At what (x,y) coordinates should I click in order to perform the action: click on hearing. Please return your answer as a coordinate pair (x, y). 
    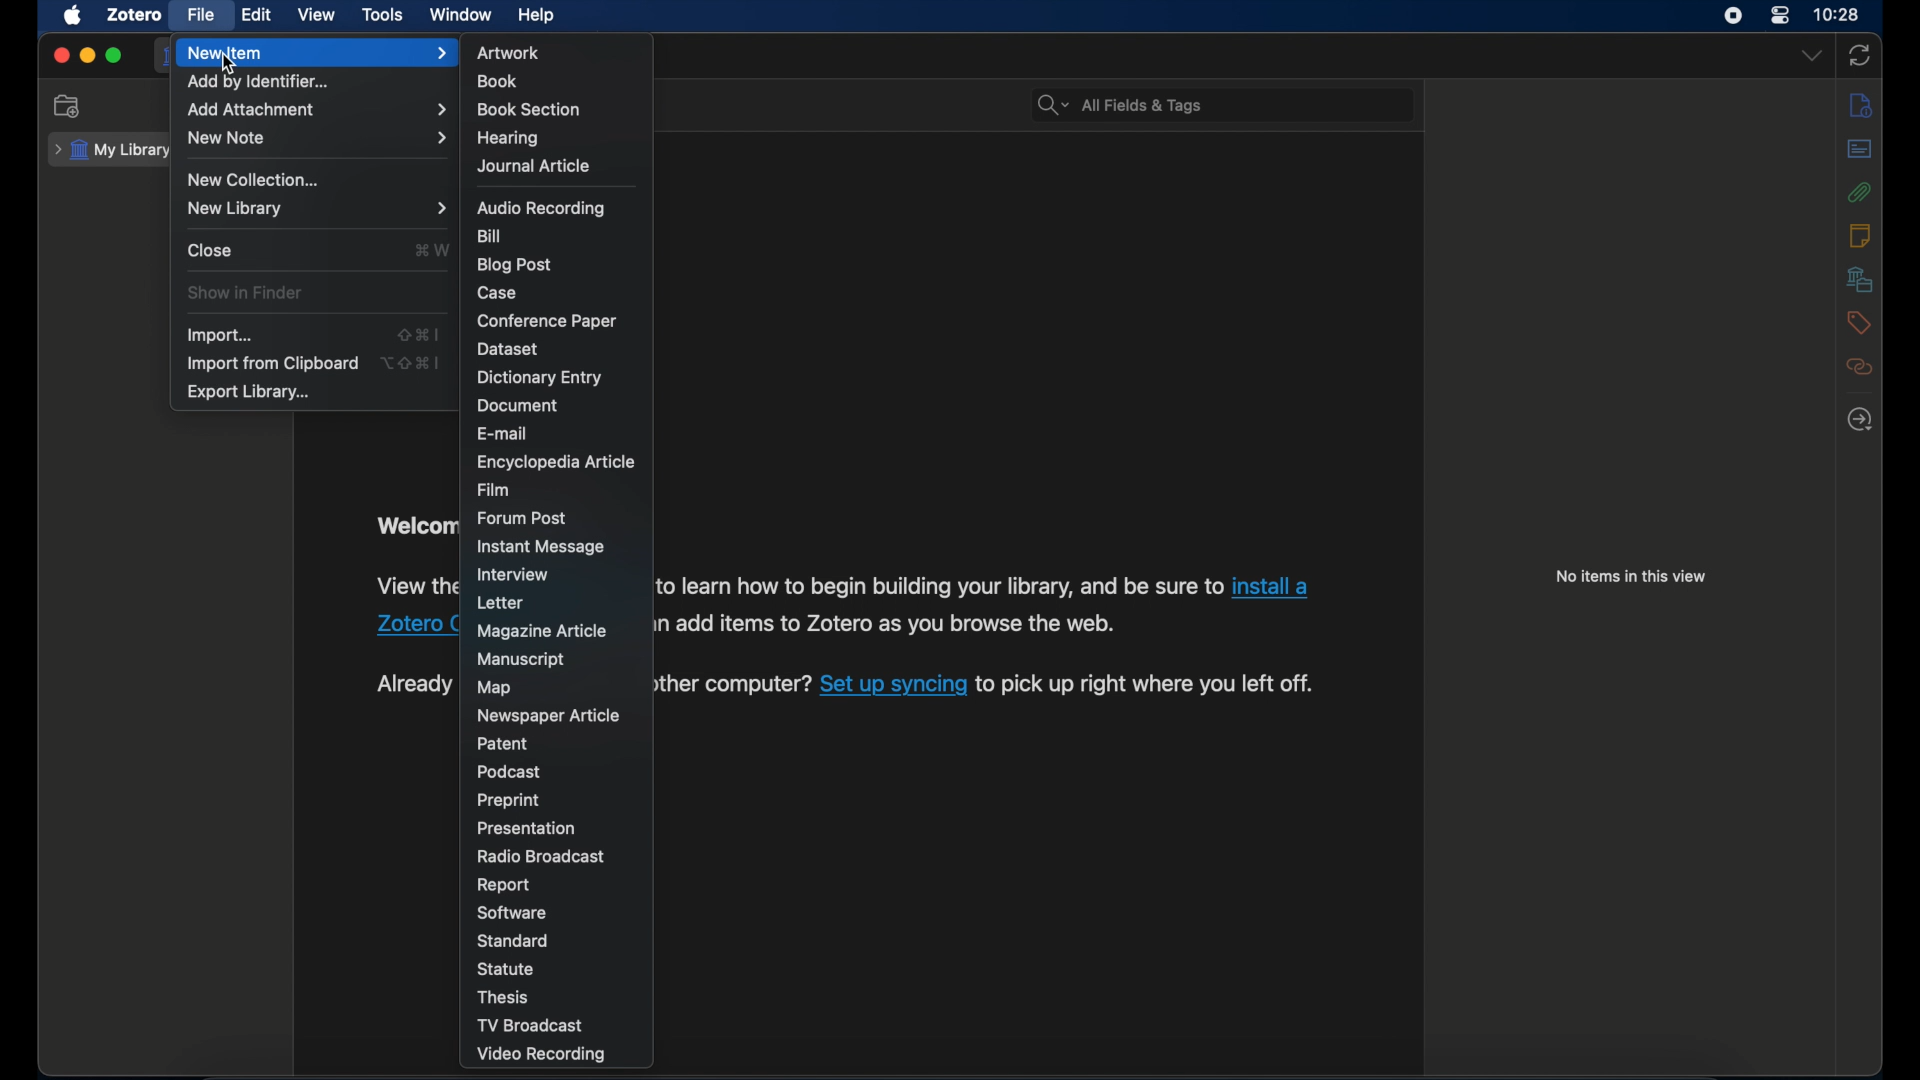
    Looking at the image, I should click on (506, 137).